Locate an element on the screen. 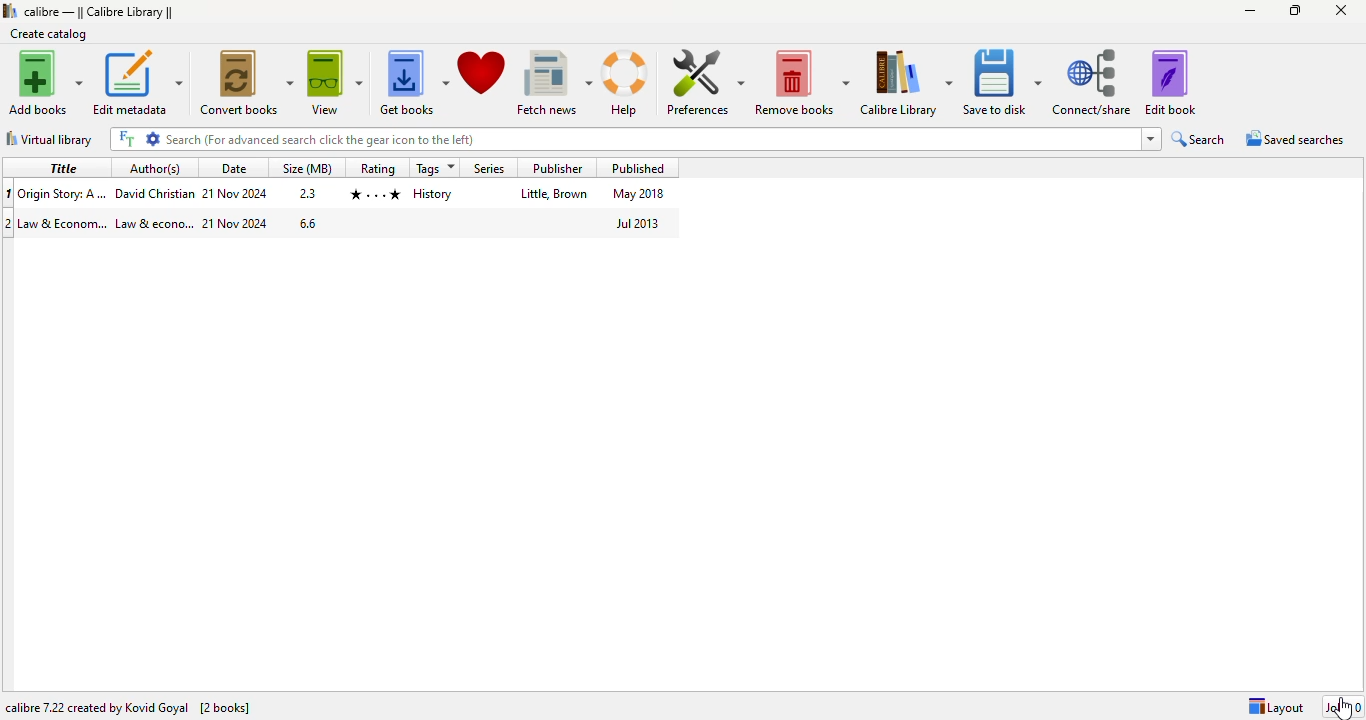 This screenshot has height=720, width=1366. create catalog is located at coordinates (49, 34).